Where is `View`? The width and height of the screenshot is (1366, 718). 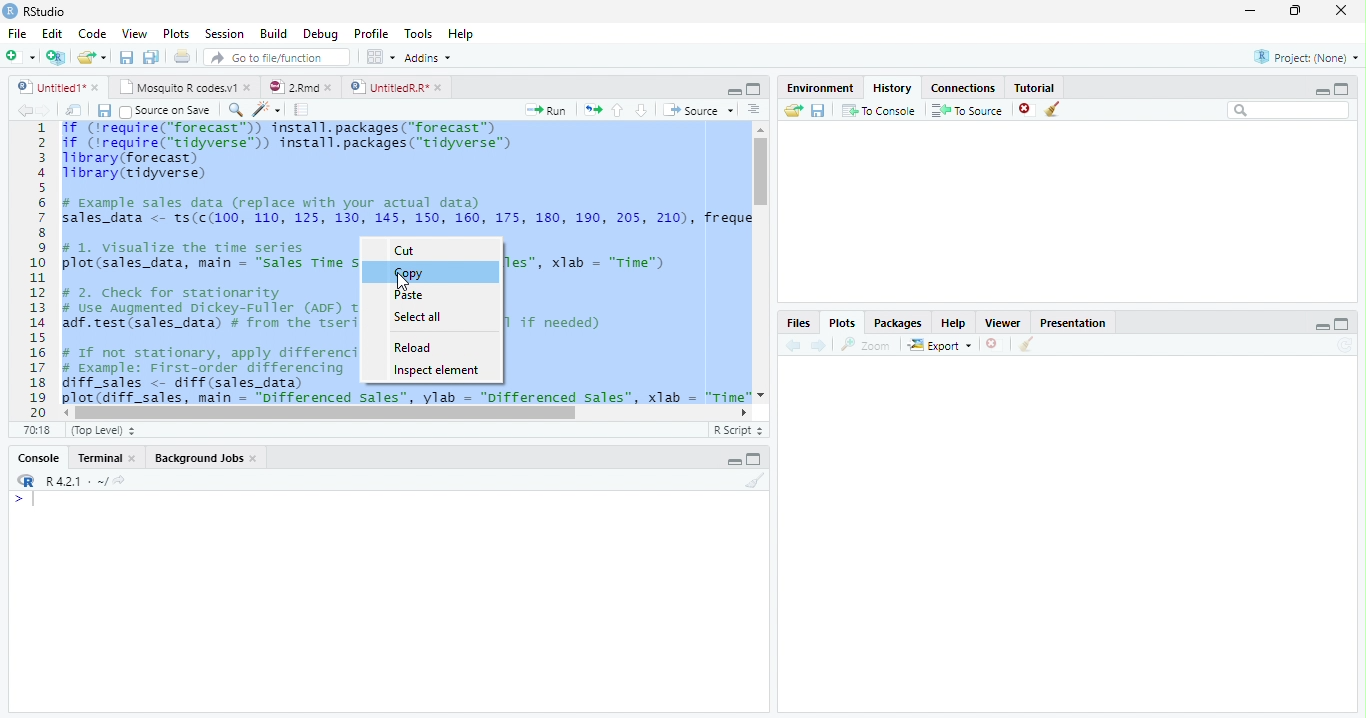 View is located at coordinates (133, 34).